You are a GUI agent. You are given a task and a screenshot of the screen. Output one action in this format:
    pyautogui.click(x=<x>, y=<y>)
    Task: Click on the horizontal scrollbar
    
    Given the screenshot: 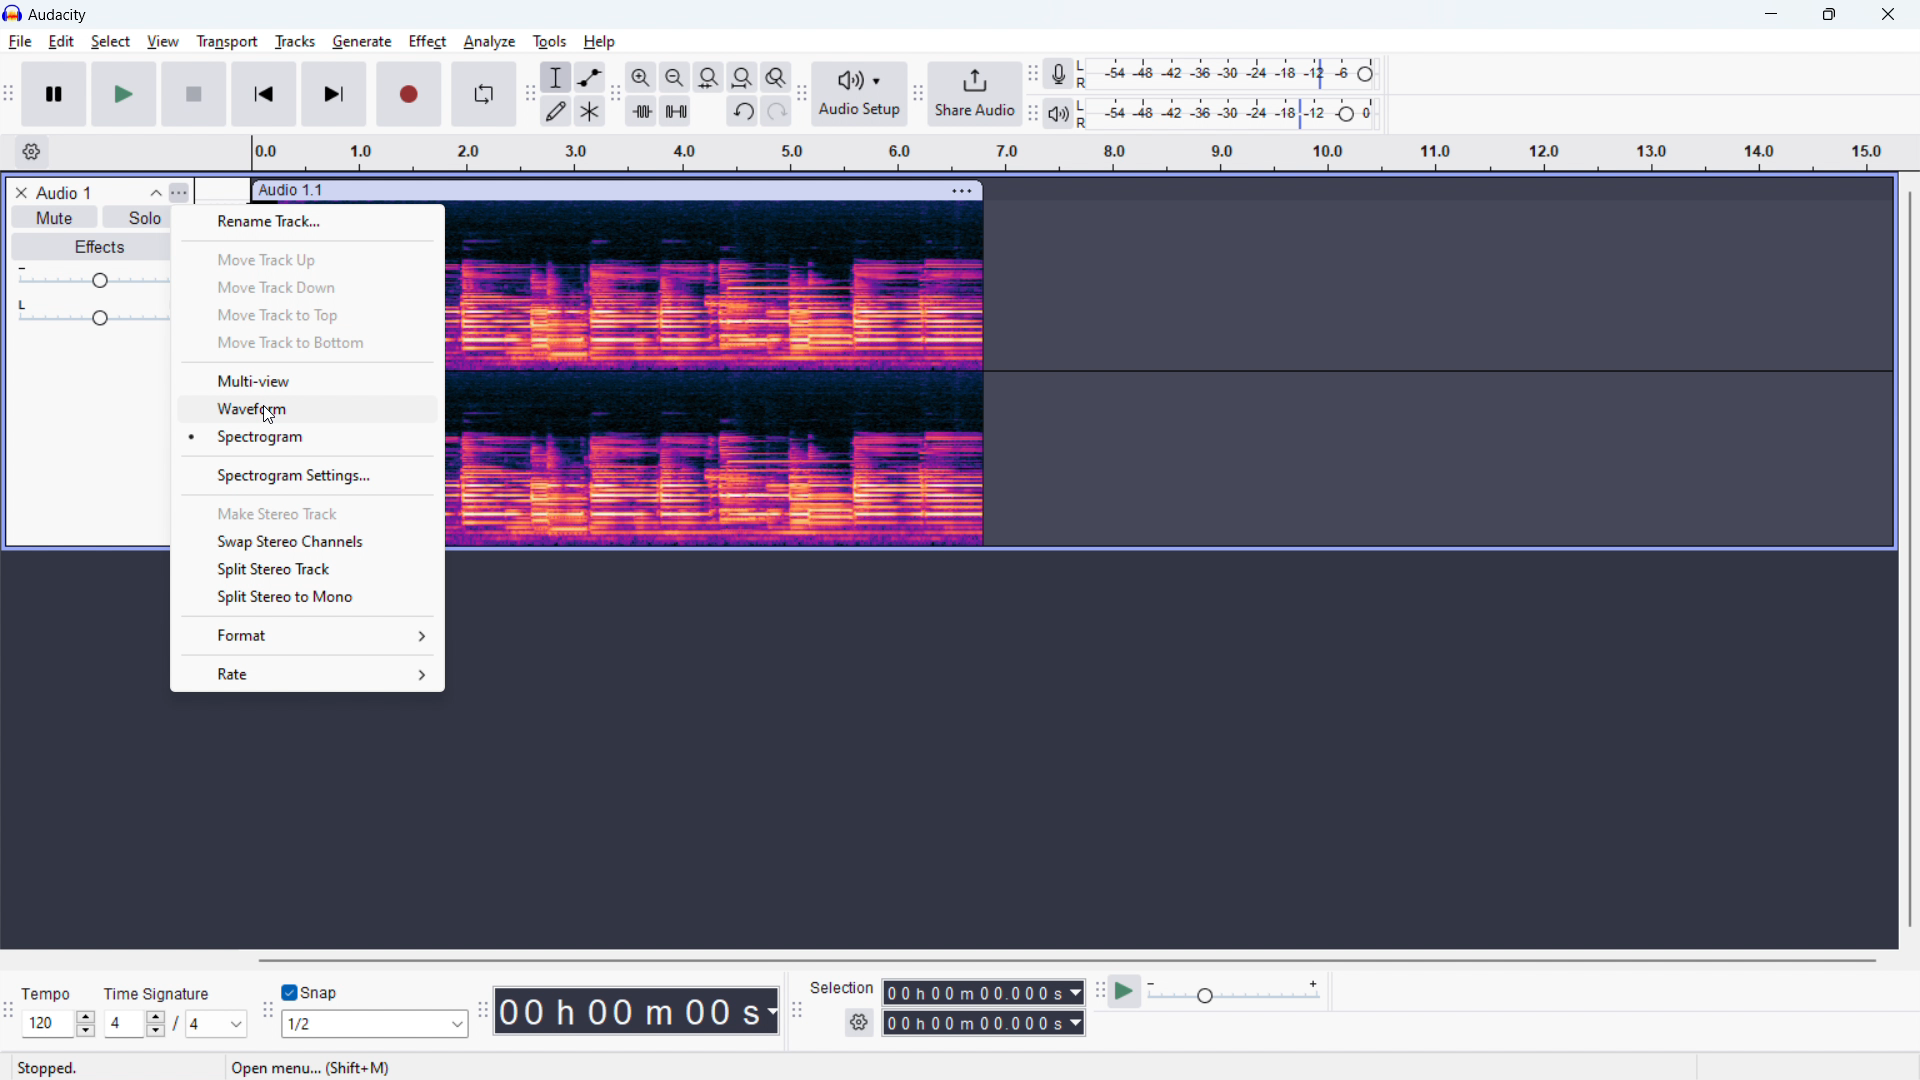 What is the action you would take?
    pyautogui.click(x=1066, y=960)
    